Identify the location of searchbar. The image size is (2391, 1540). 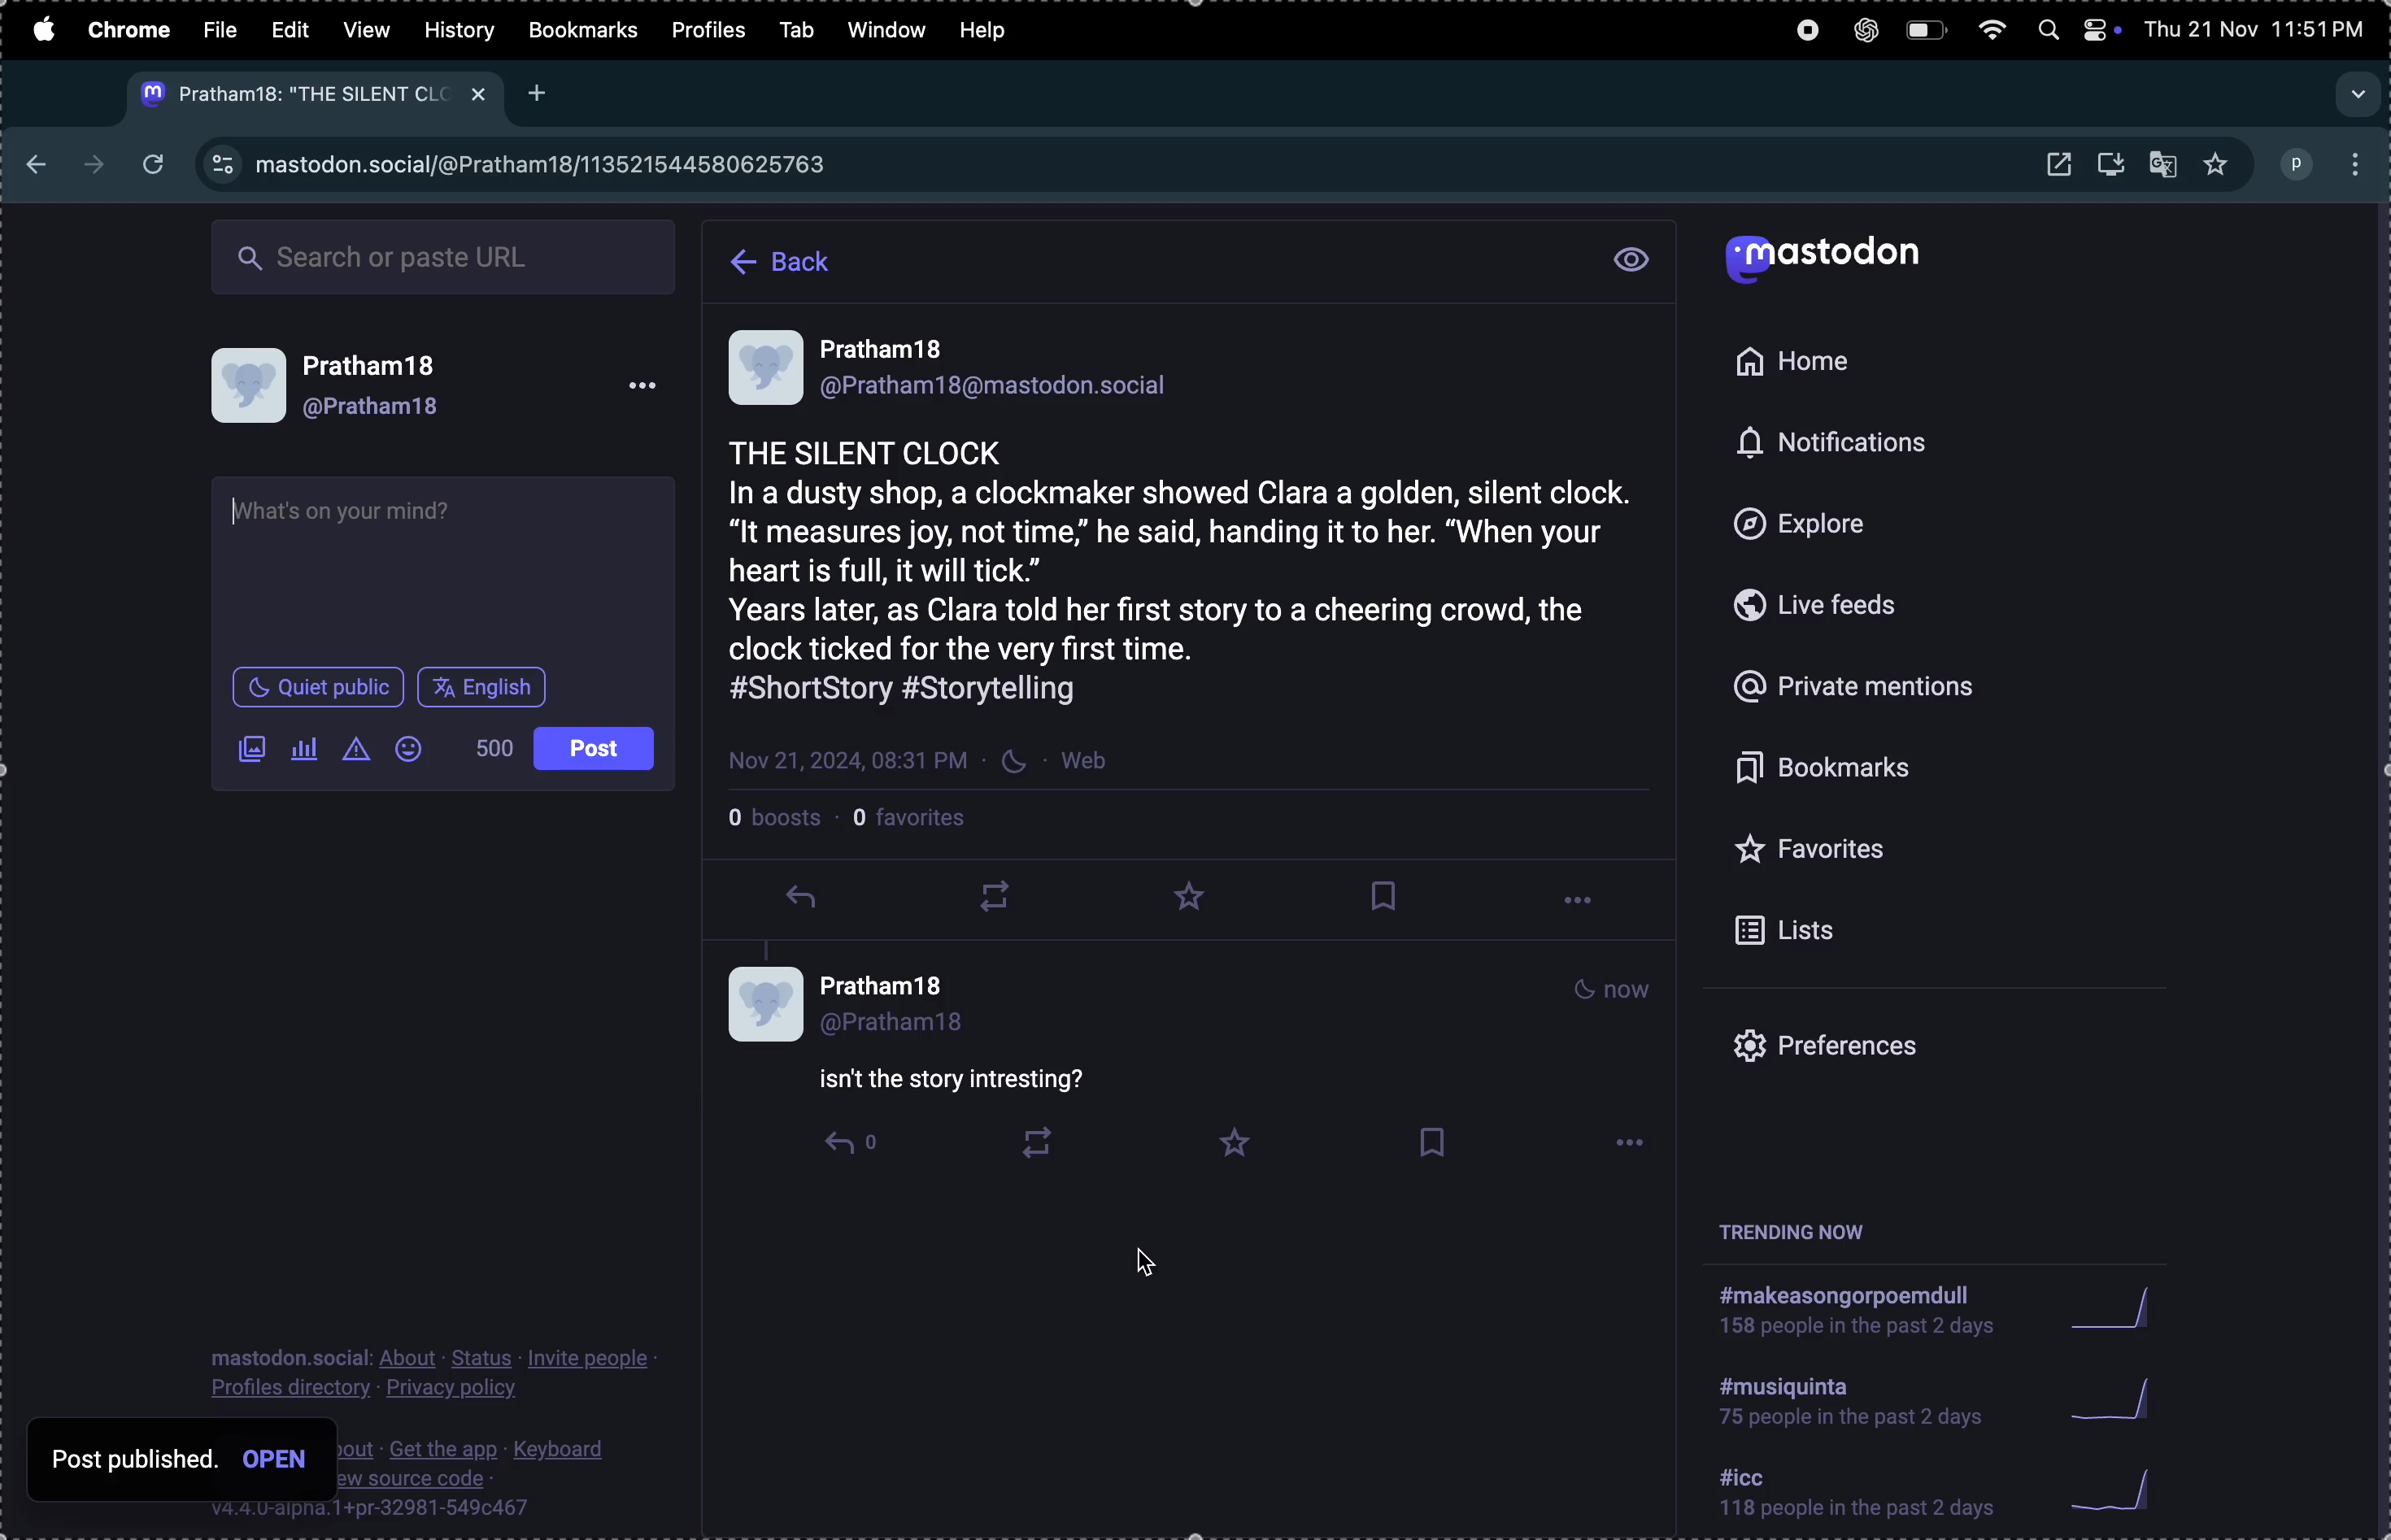
(447, 252).